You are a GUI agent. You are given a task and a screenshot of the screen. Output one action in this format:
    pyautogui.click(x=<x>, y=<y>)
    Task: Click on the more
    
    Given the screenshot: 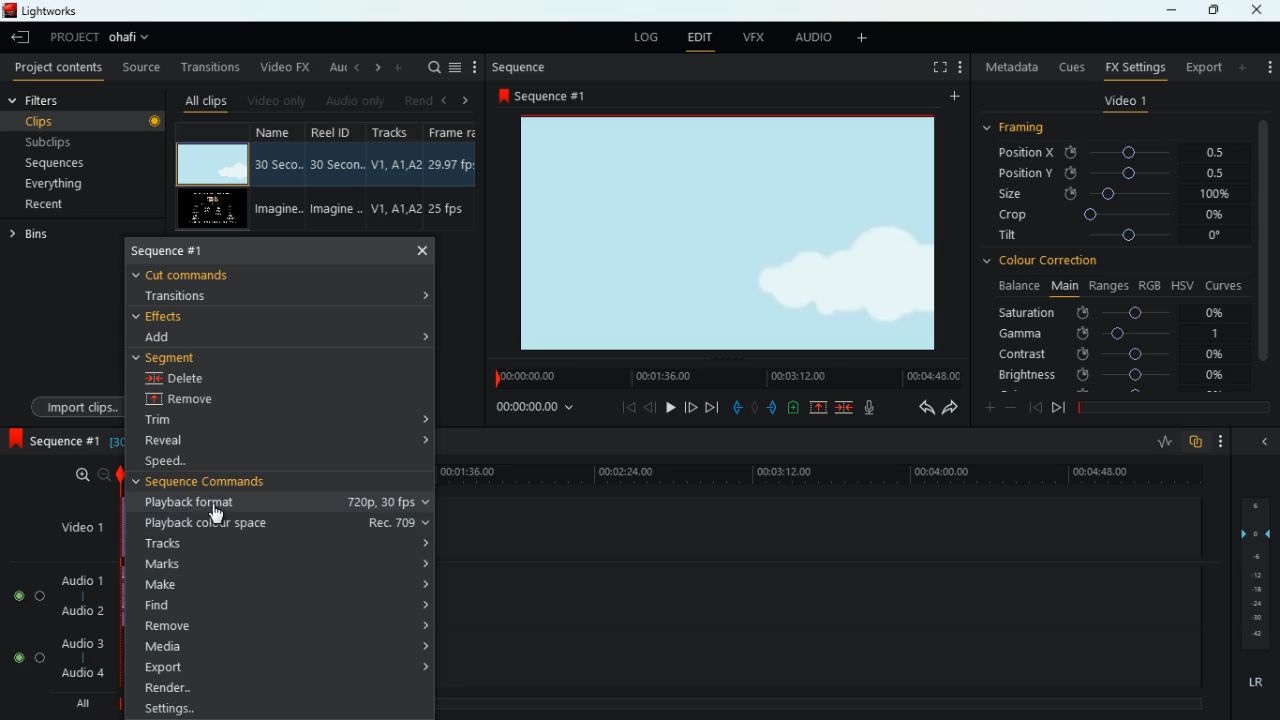 What is the action you would take?
    pyautogui.click(x=1268, y=68)
    